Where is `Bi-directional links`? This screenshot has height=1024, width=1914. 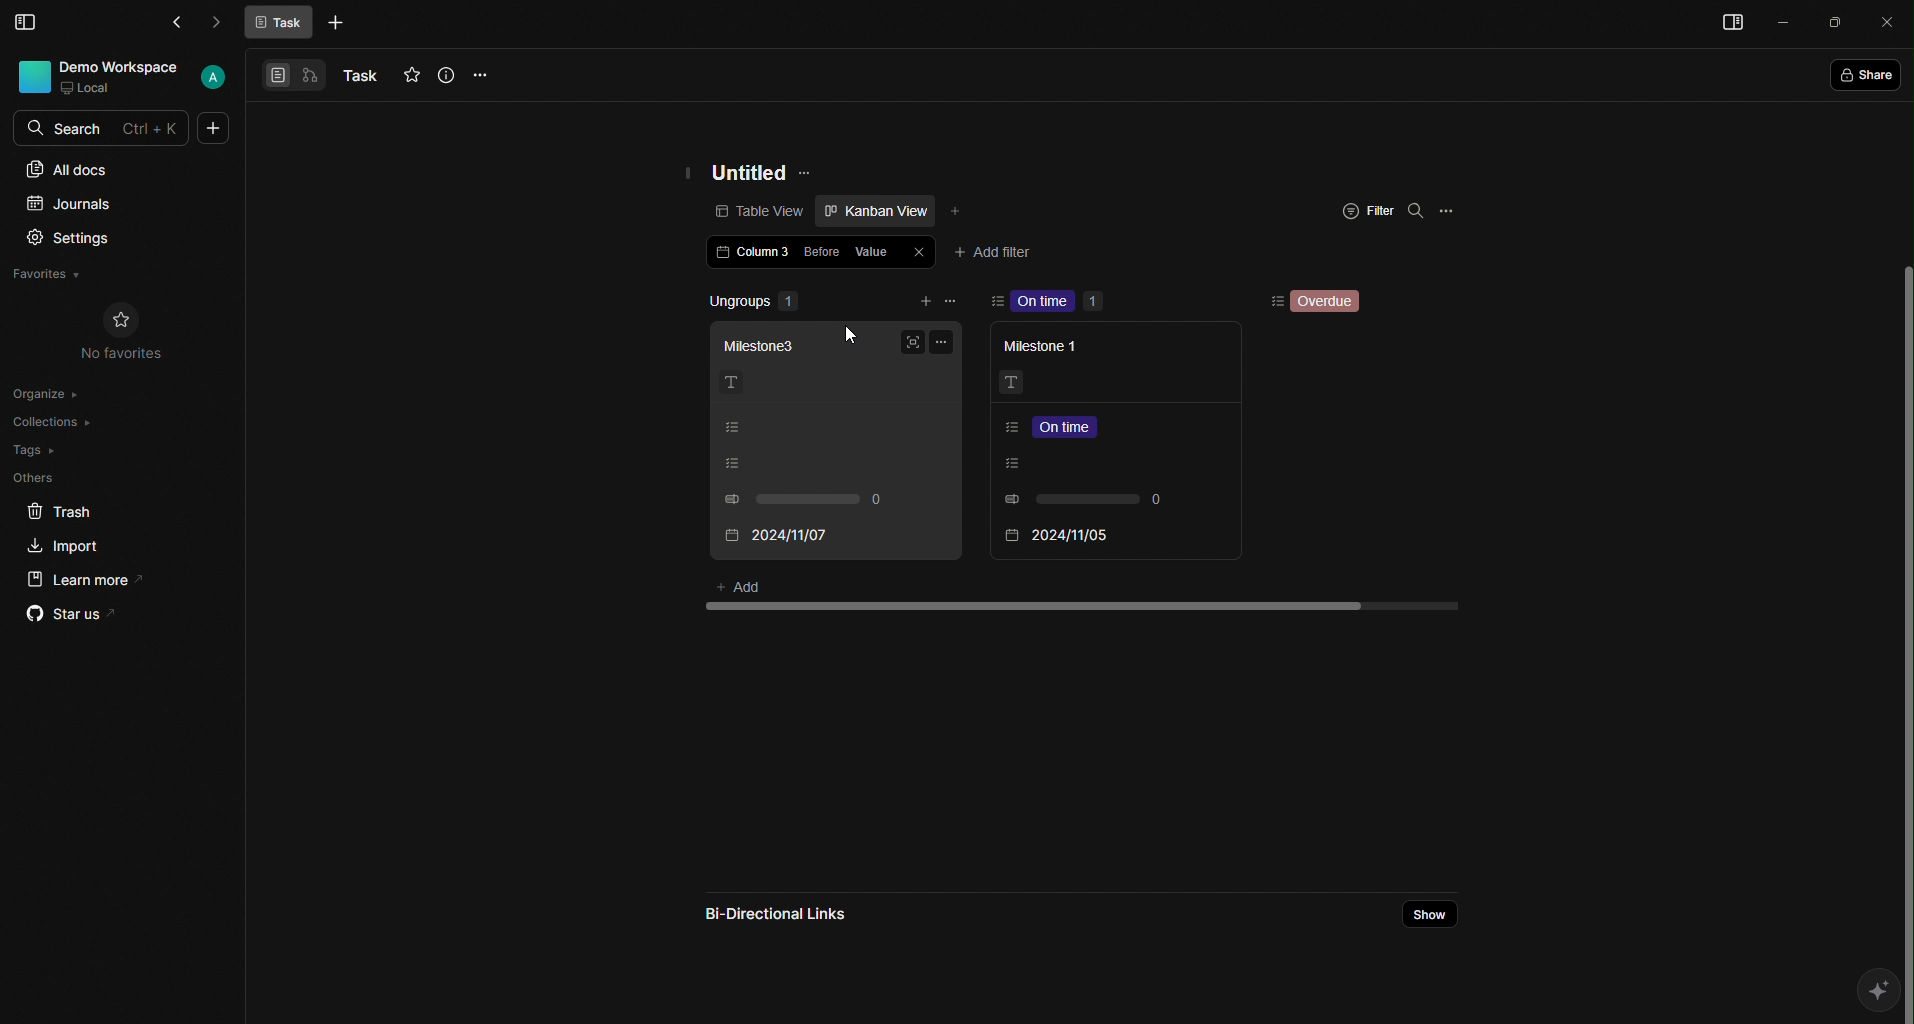
Bi-directional links is located at coordinates (778, 909).